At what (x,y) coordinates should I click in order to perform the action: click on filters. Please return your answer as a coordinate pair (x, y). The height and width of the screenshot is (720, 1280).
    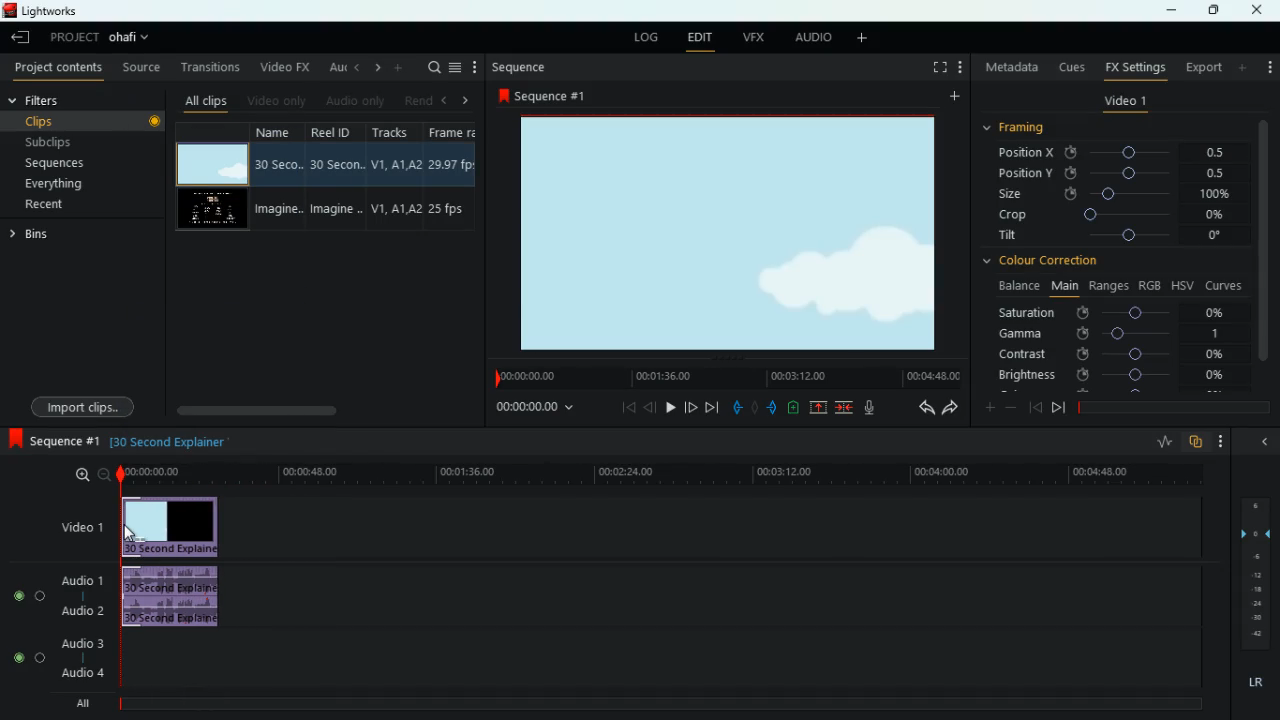
    Looking at the image, I should click on (42, 100).